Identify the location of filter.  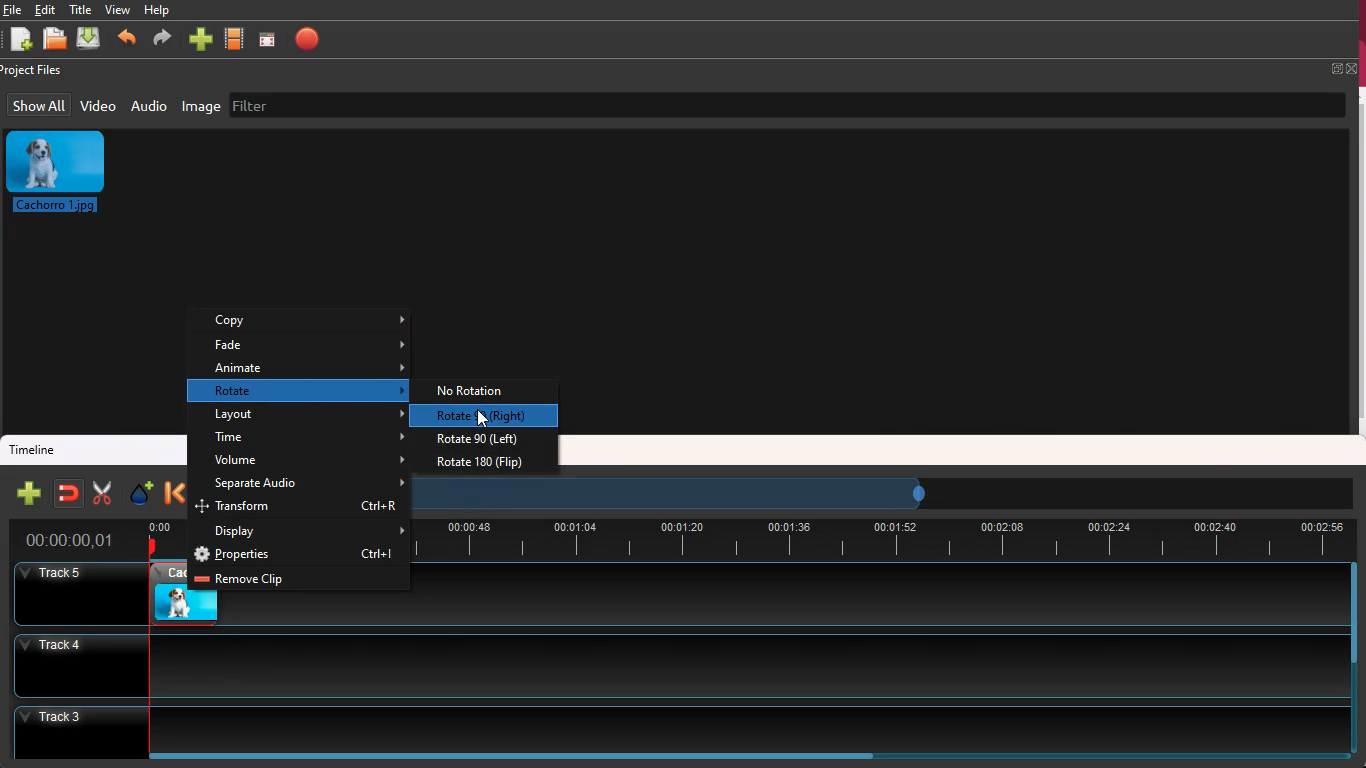
(274, 108).